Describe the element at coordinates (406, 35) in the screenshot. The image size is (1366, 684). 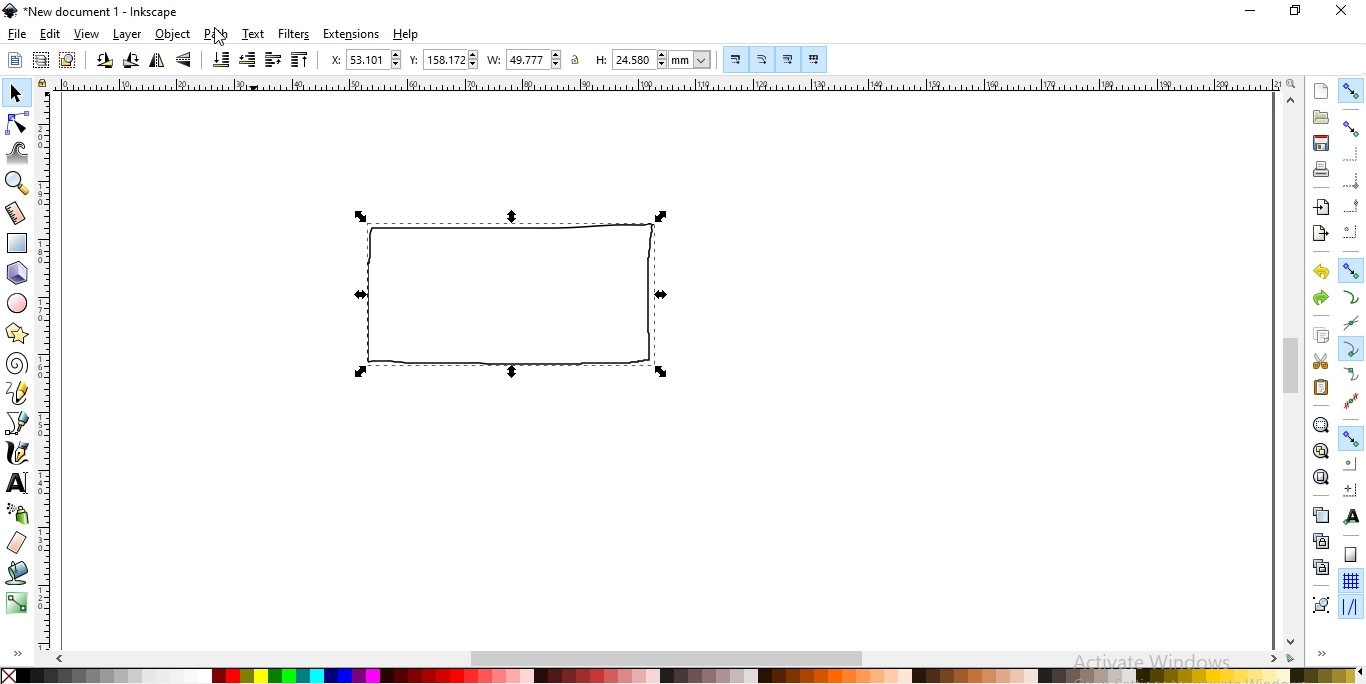
I see `help` at that location.